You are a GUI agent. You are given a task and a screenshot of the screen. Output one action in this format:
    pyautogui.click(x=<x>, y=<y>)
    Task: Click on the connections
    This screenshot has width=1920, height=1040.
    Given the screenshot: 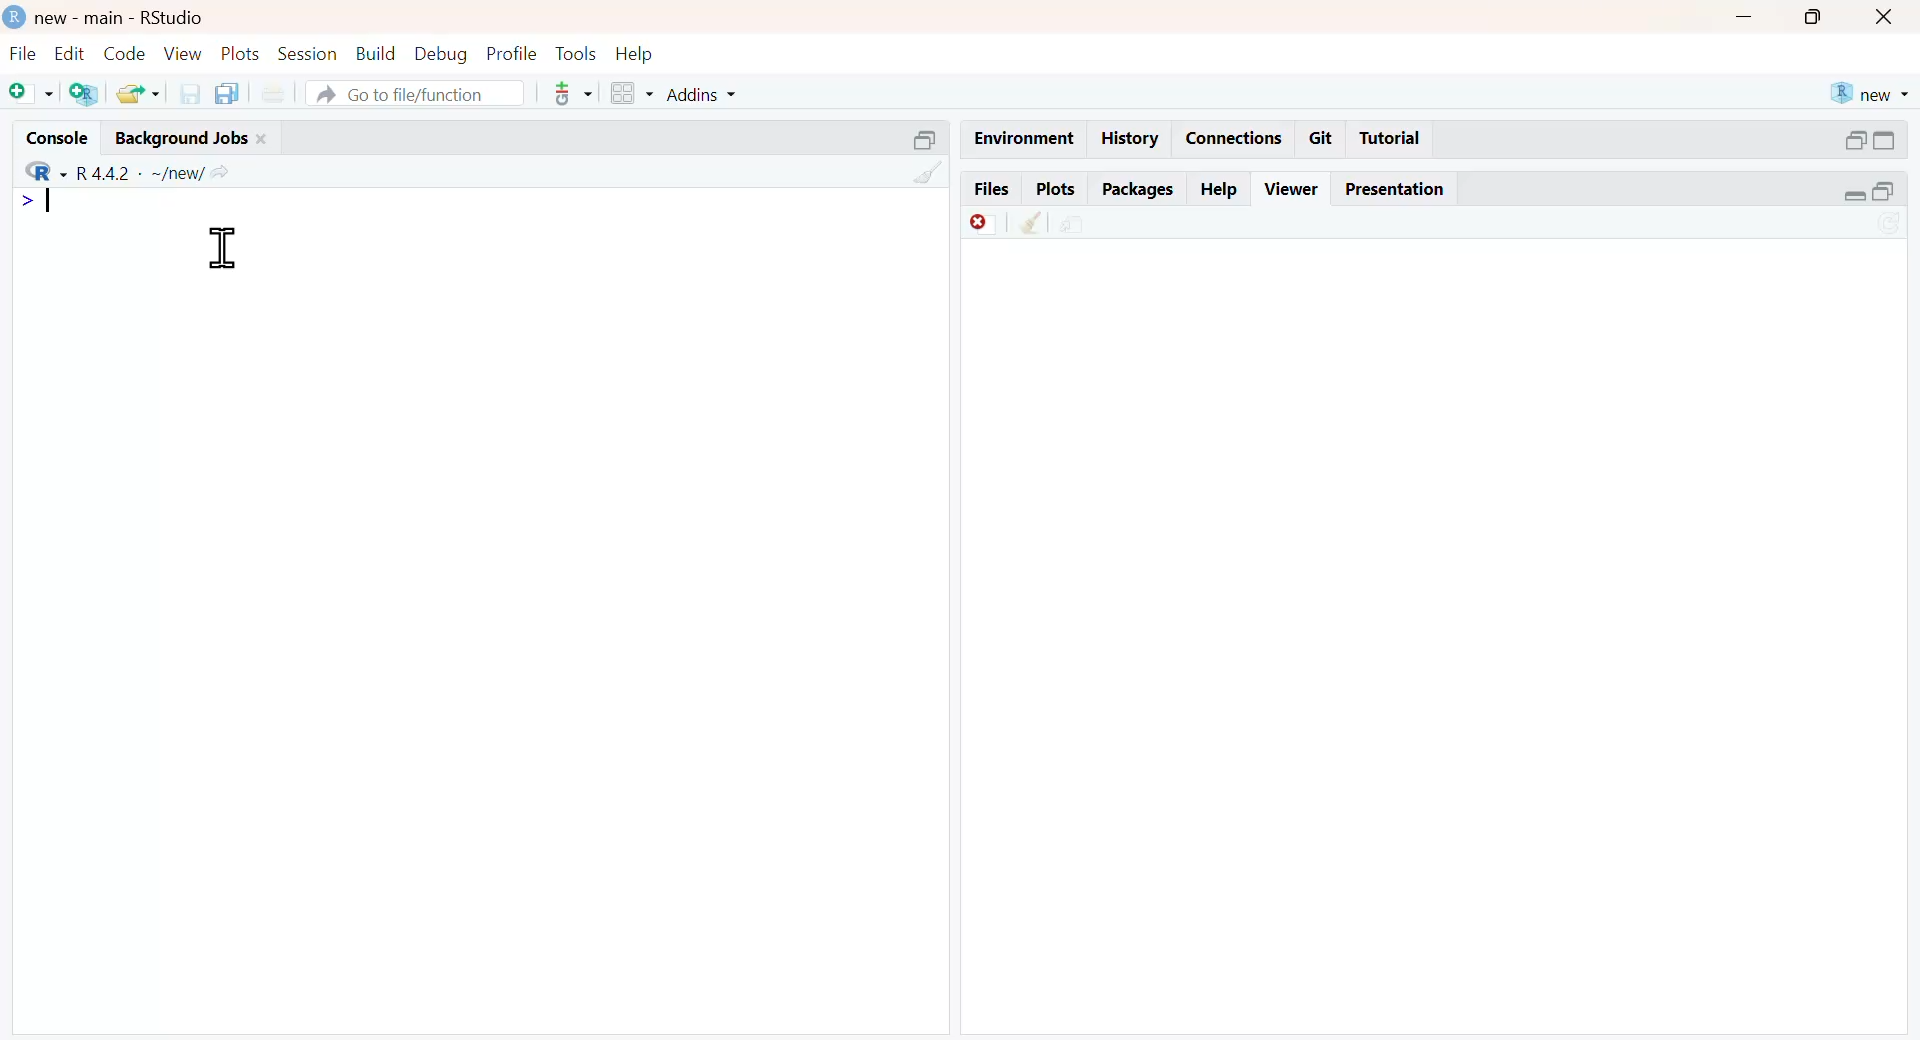 What is the action you would take?
    pyautogui.click(x=1239, y=137)
    